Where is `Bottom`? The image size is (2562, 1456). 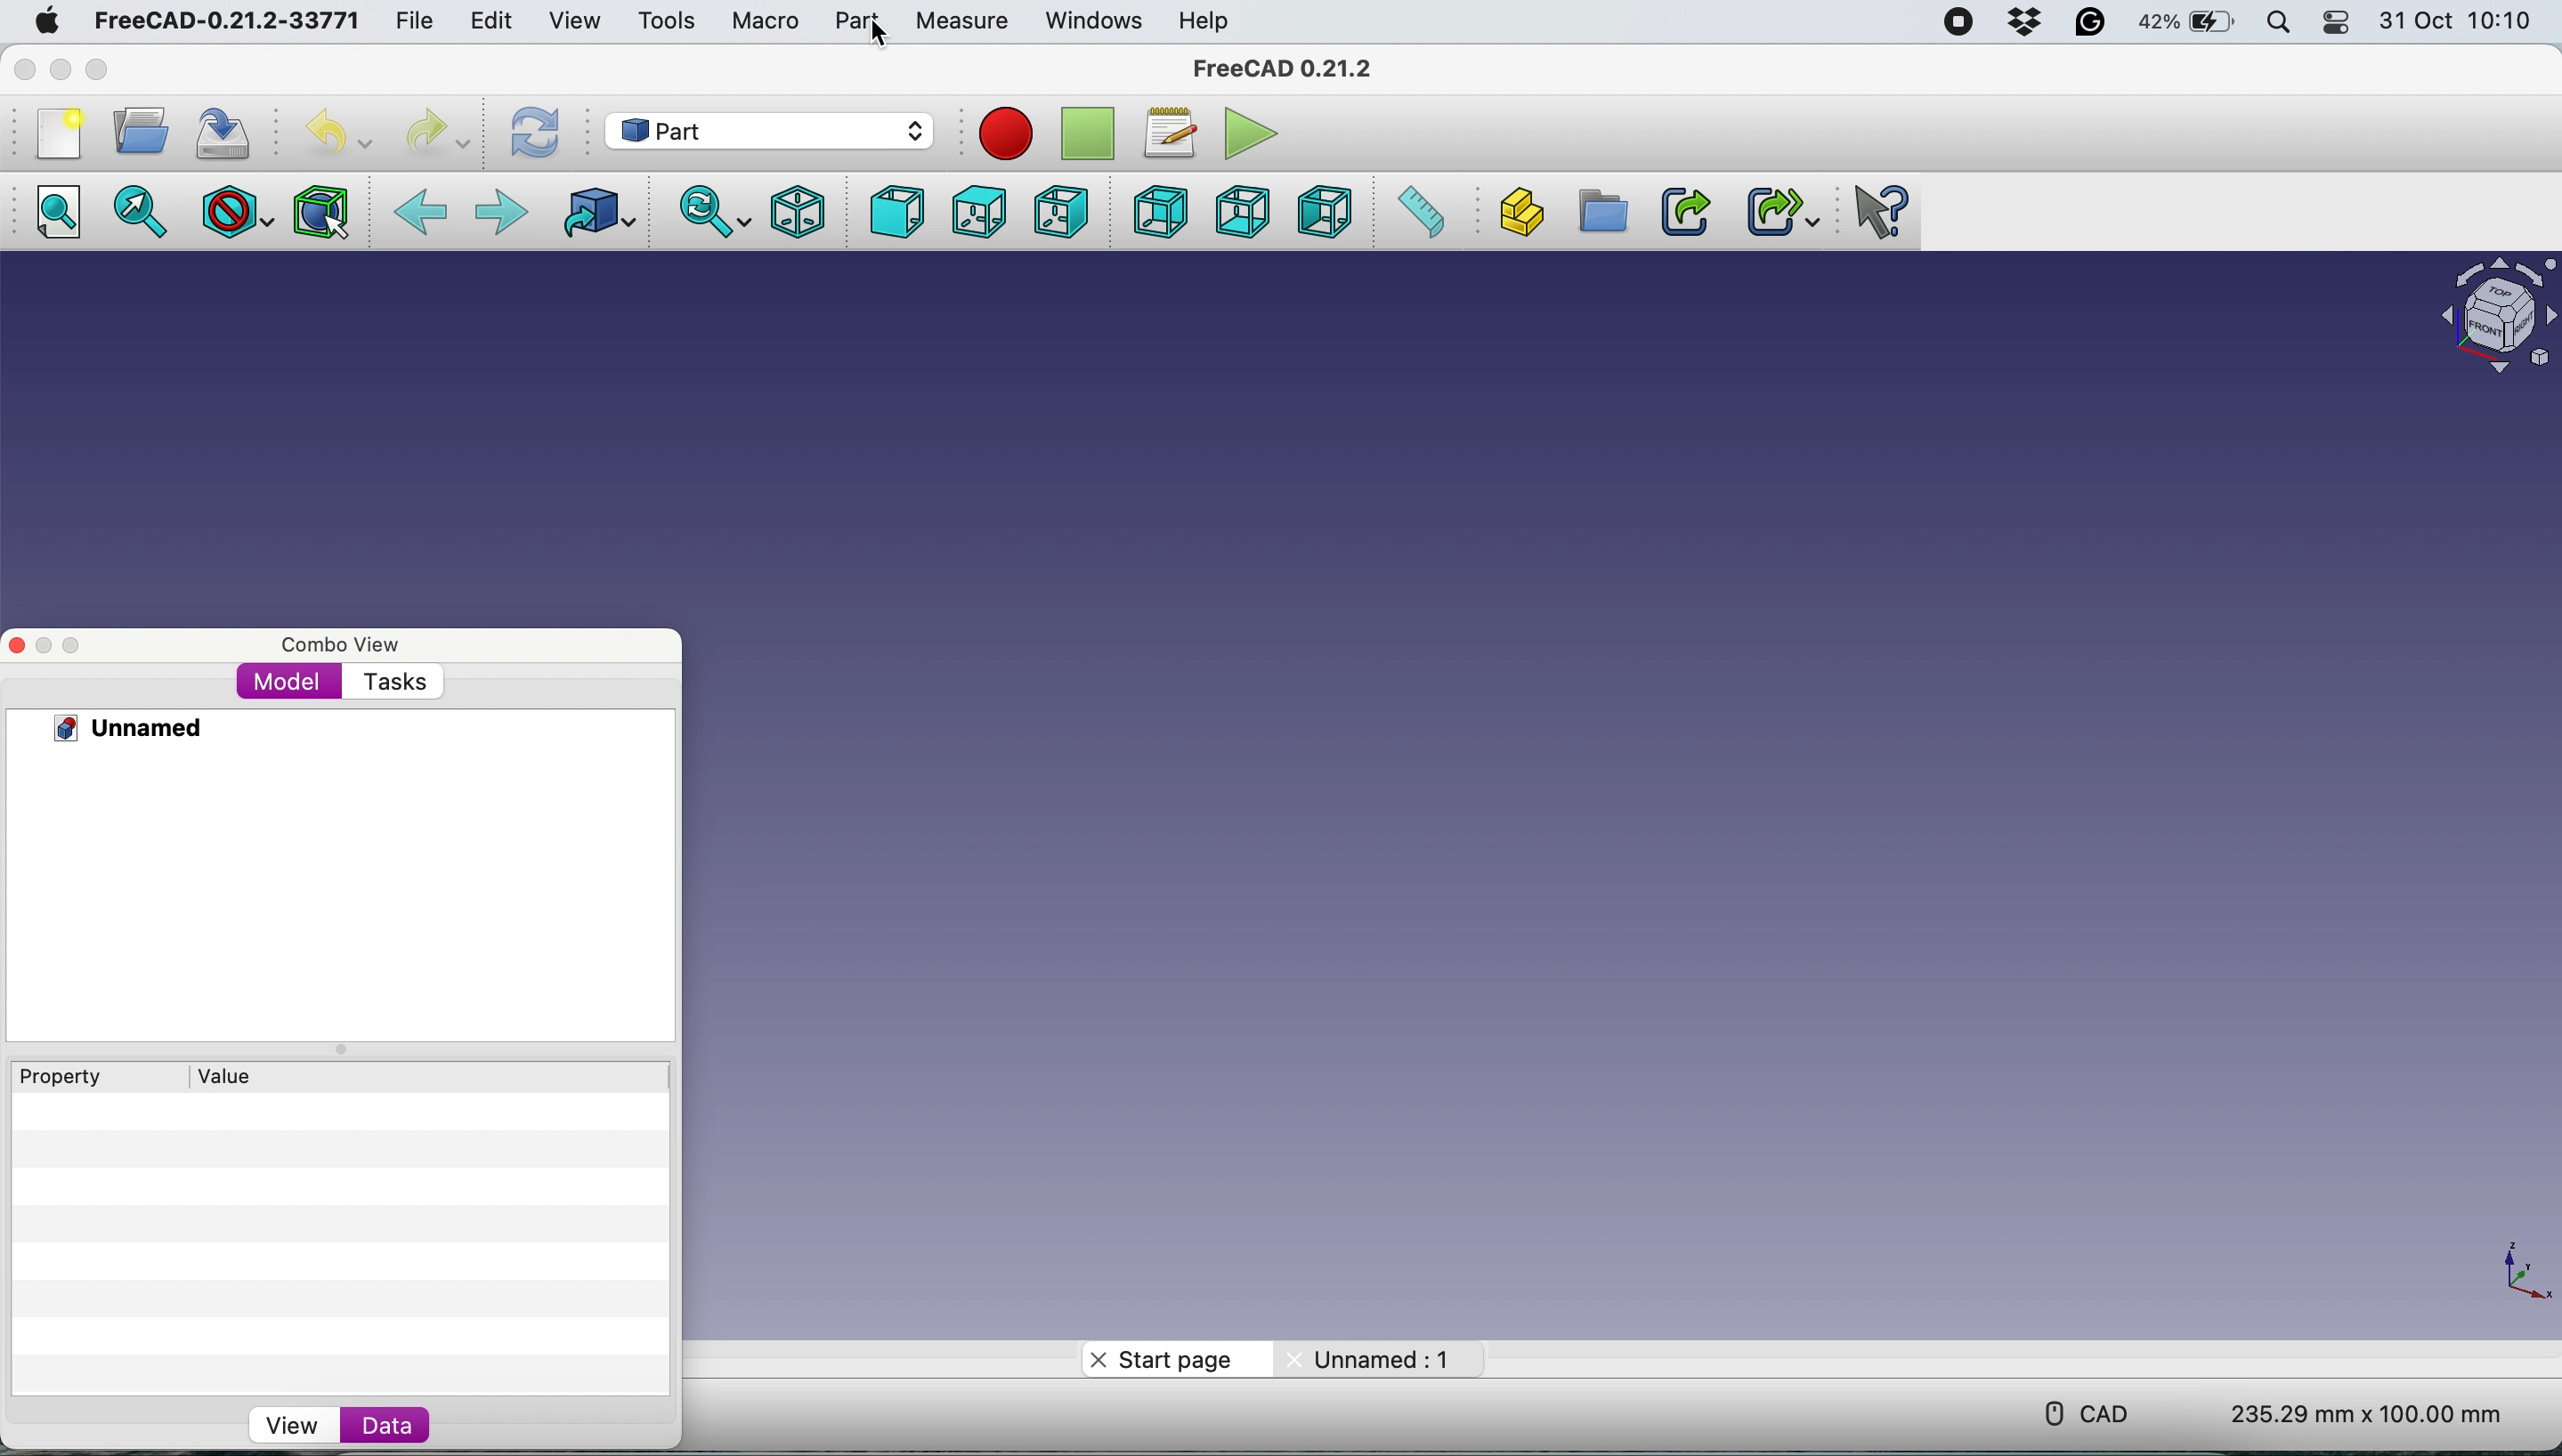
Bottom is located at coordinates (1238, 211).